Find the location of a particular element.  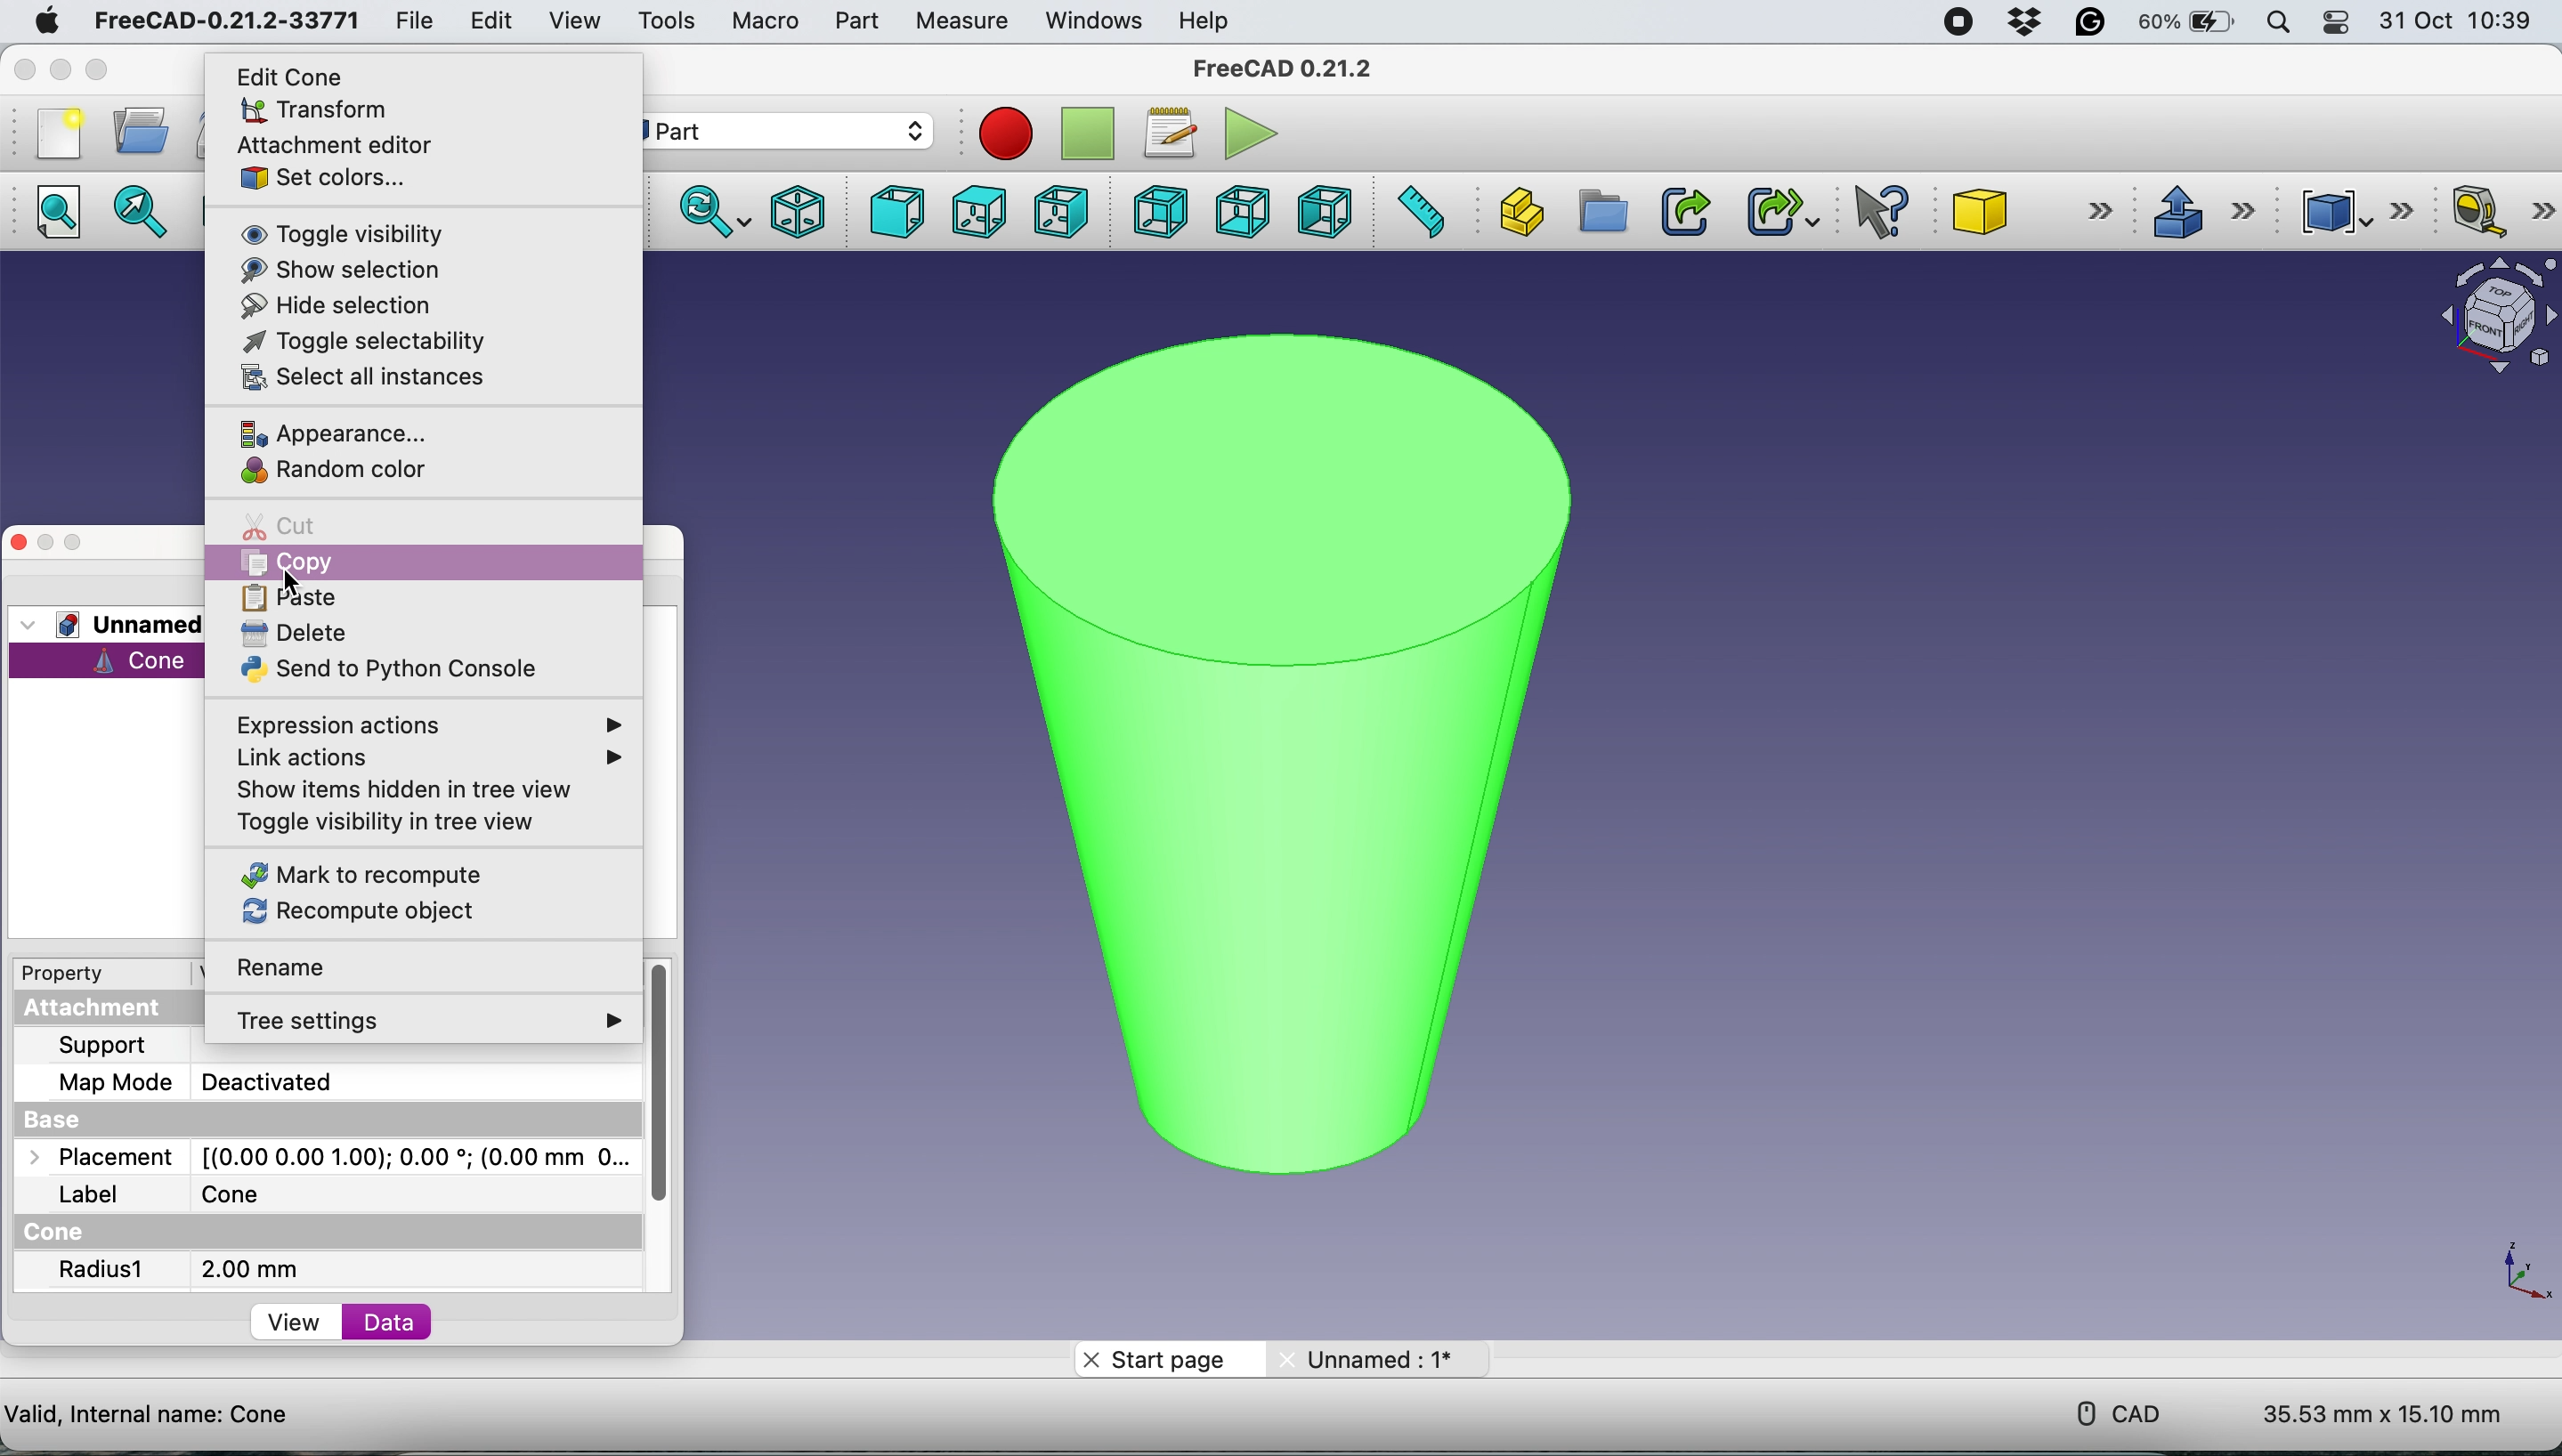

map mode: Deactivated is located at coordinates (218, 1082).